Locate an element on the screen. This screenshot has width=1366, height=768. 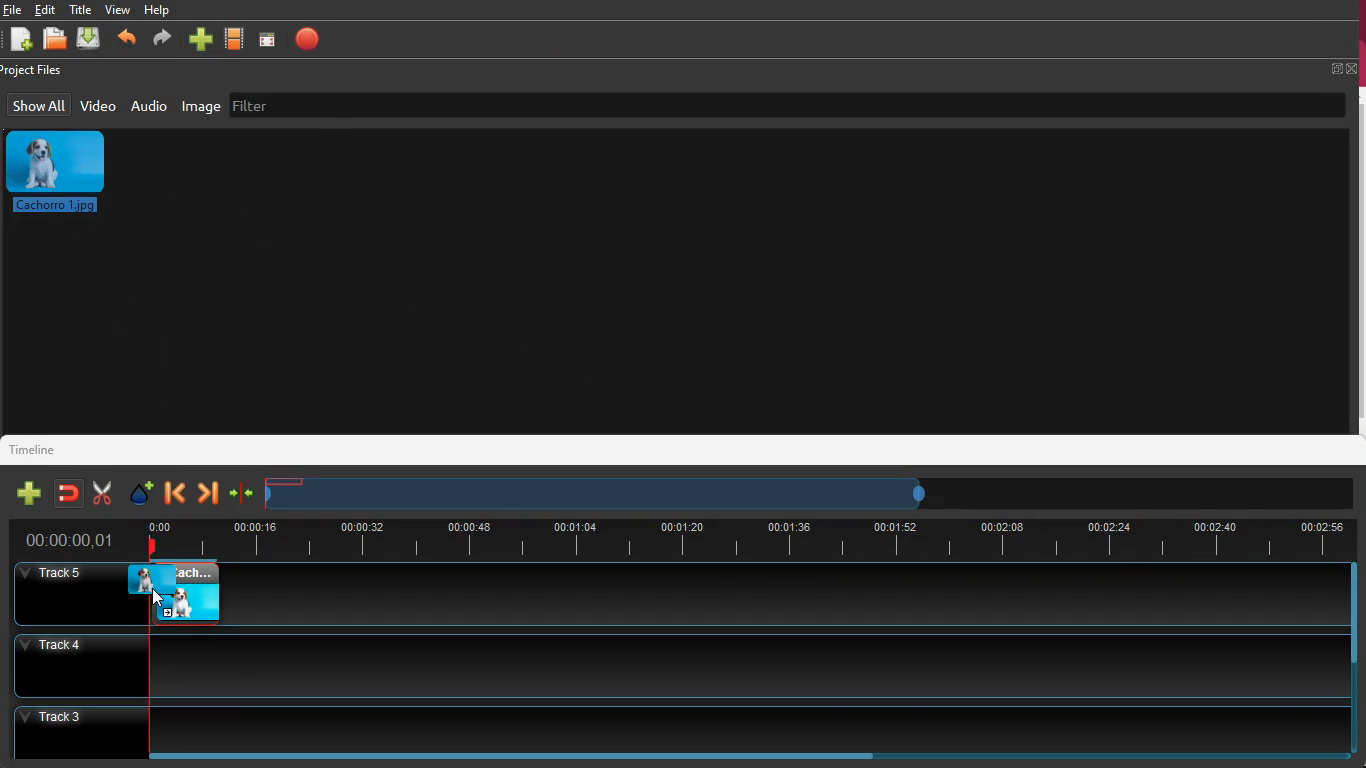
time is located at coordinates (70, 538).